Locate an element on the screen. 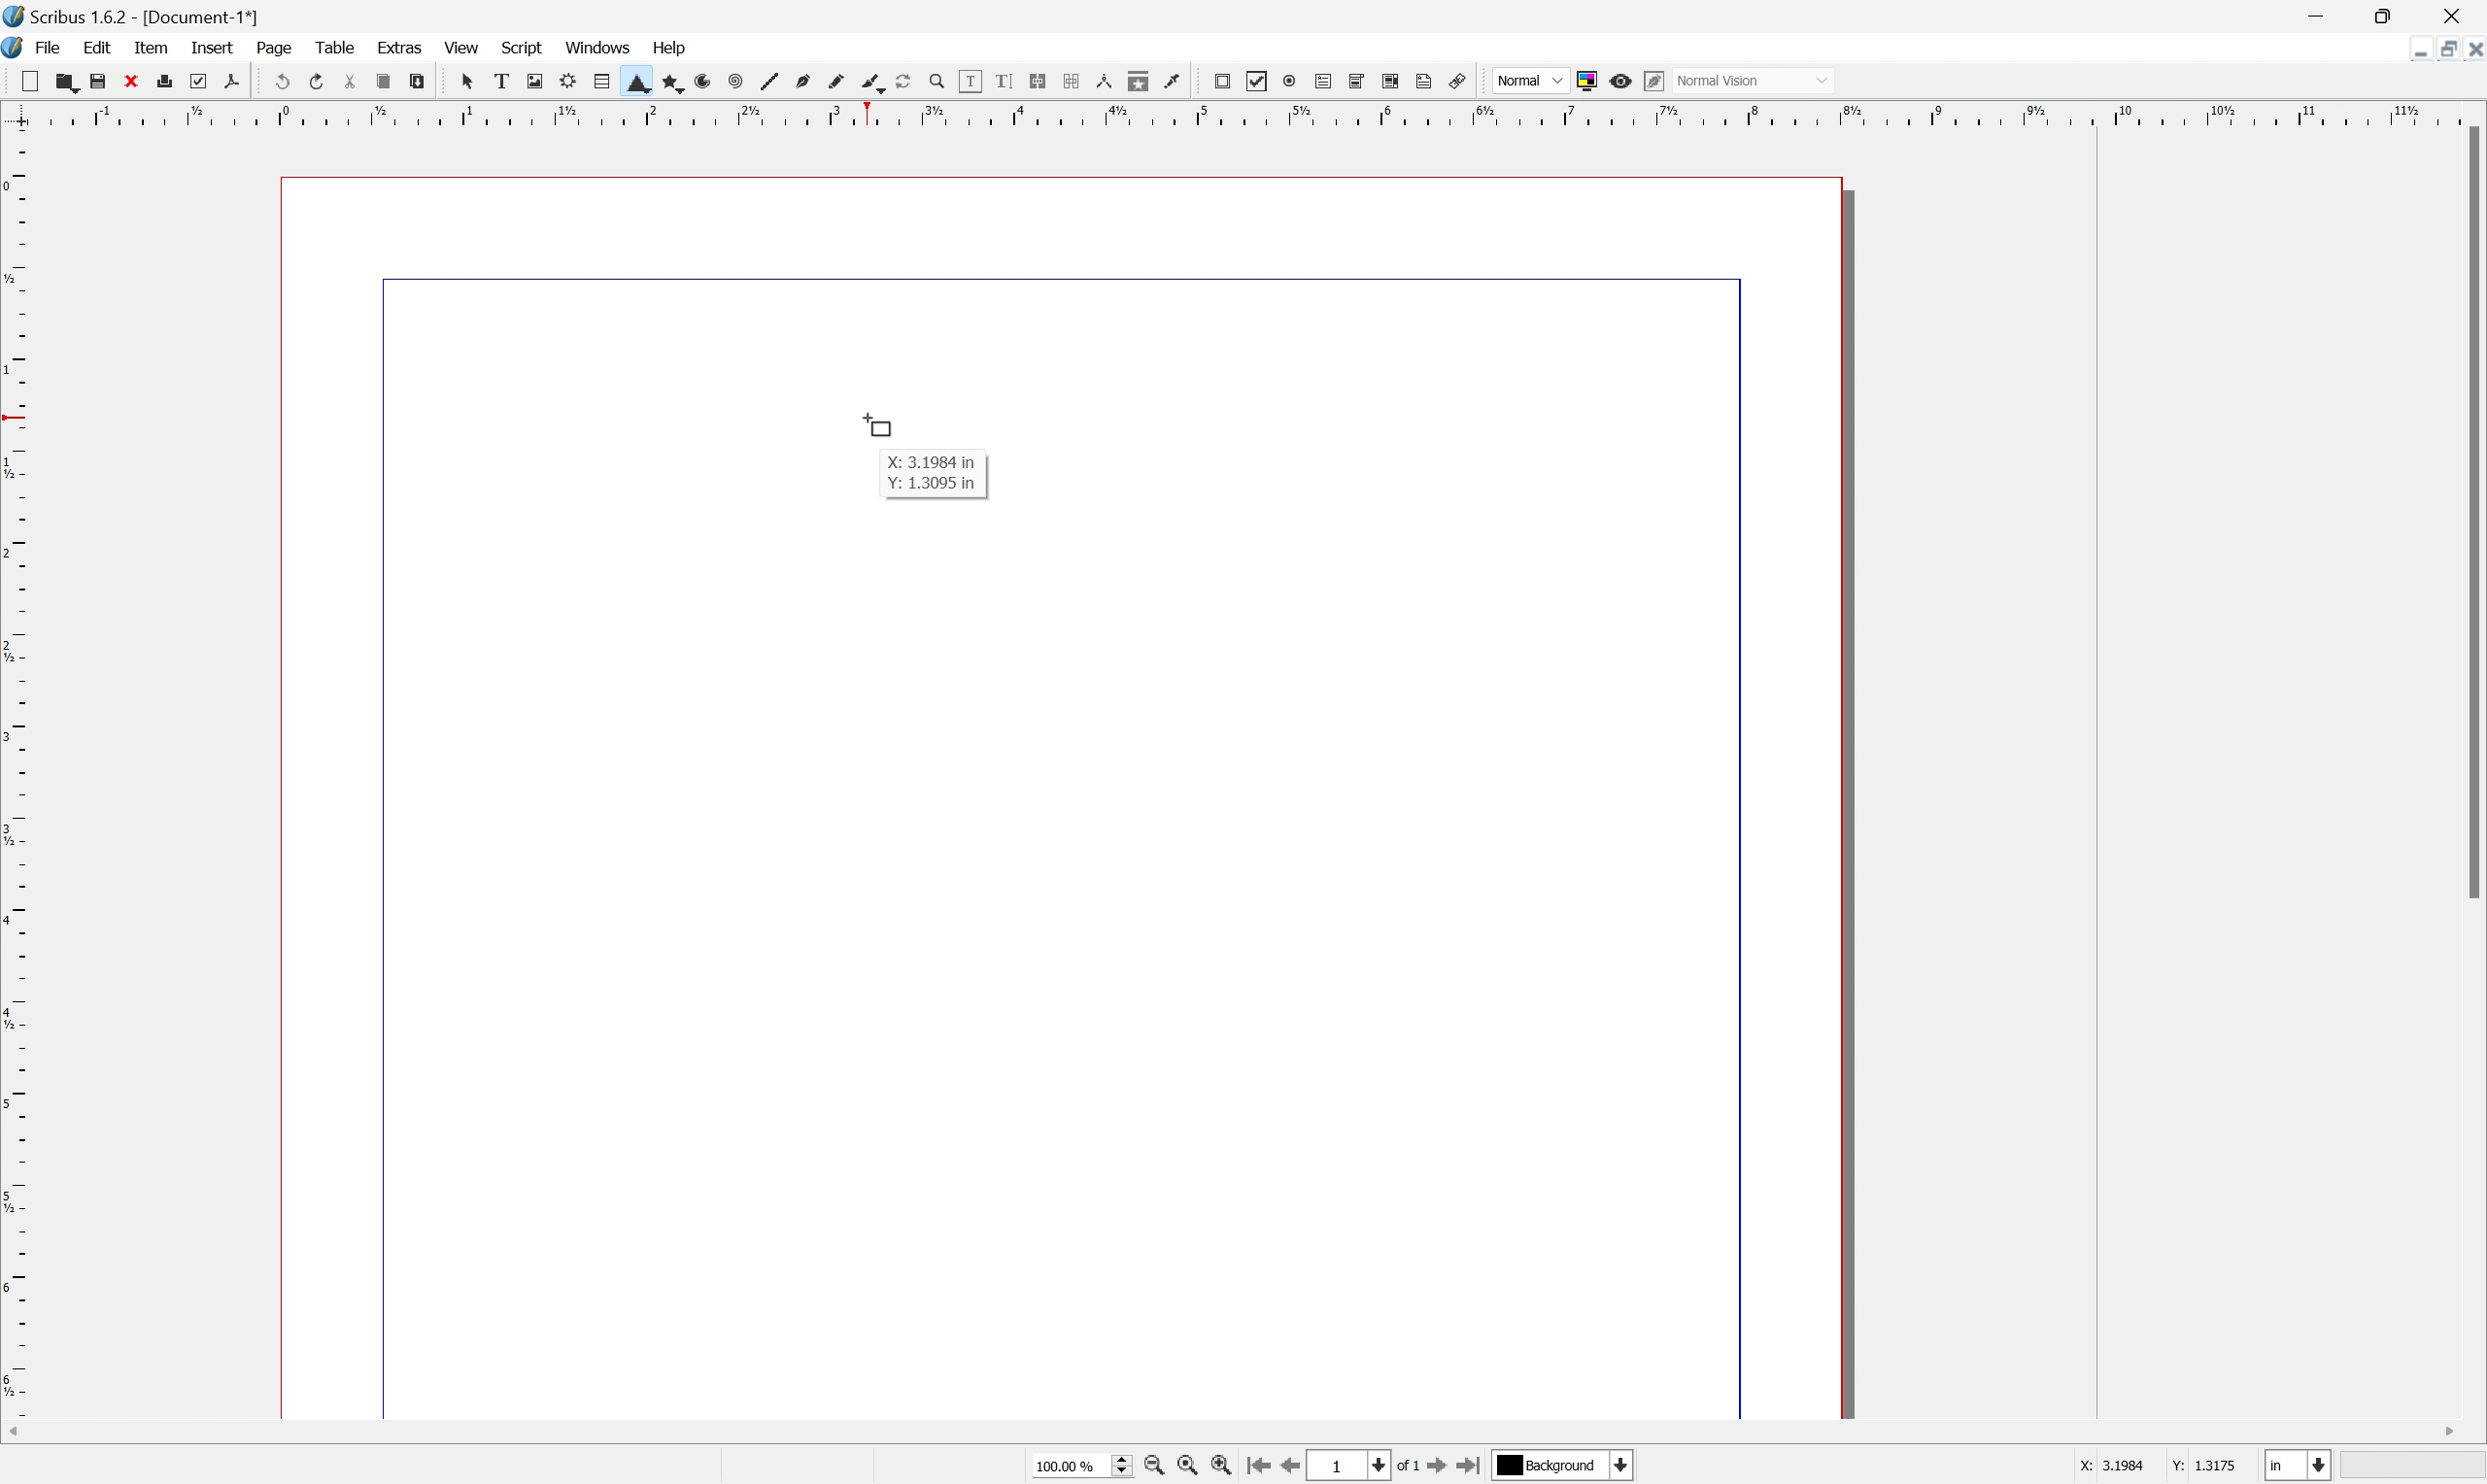  Spiral is located at coordinates (731, 82).